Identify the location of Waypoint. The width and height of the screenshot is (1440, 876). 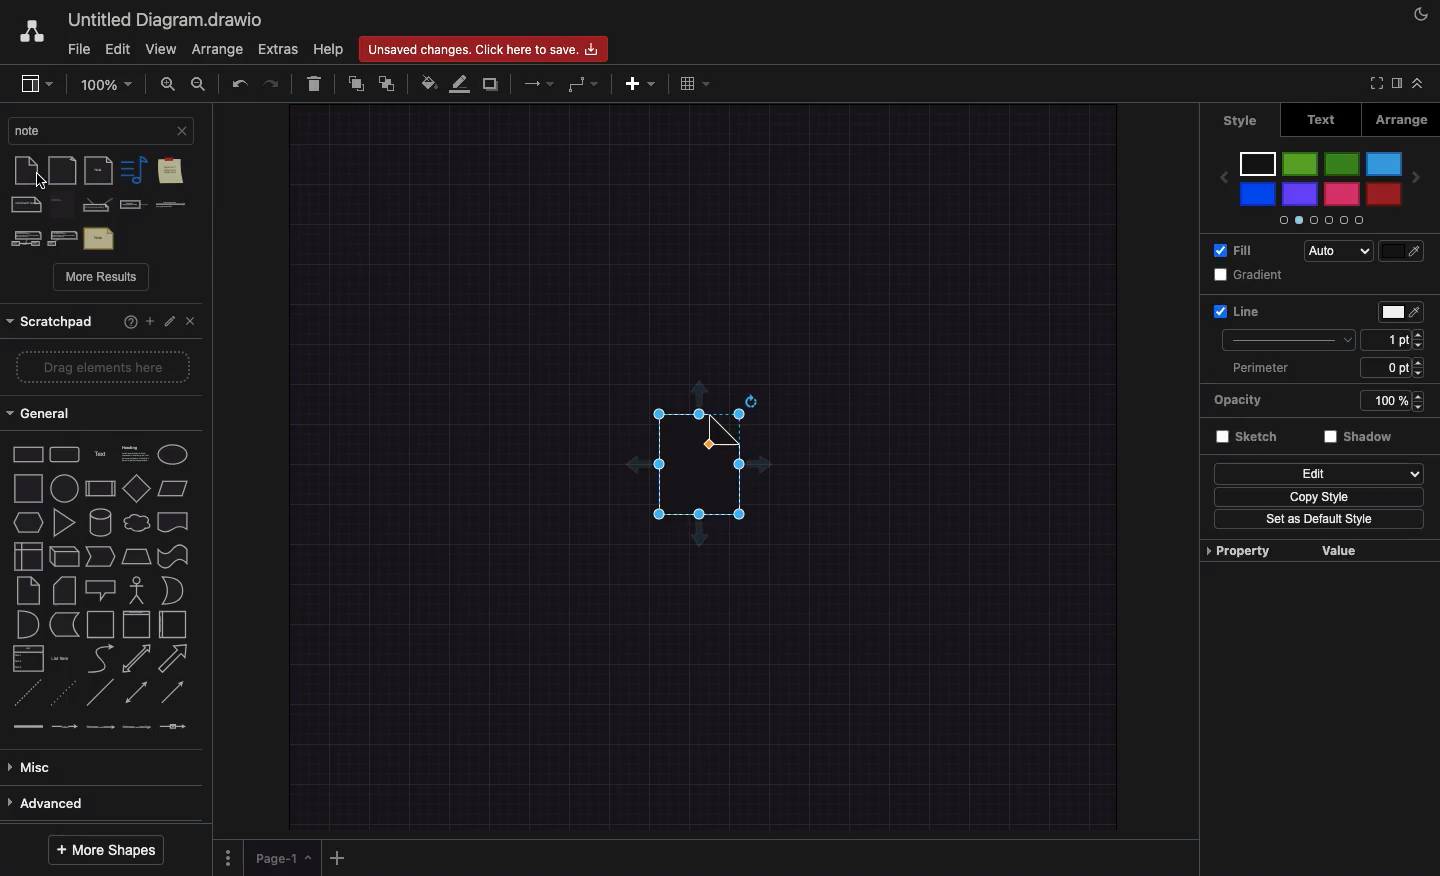
(582, 85).